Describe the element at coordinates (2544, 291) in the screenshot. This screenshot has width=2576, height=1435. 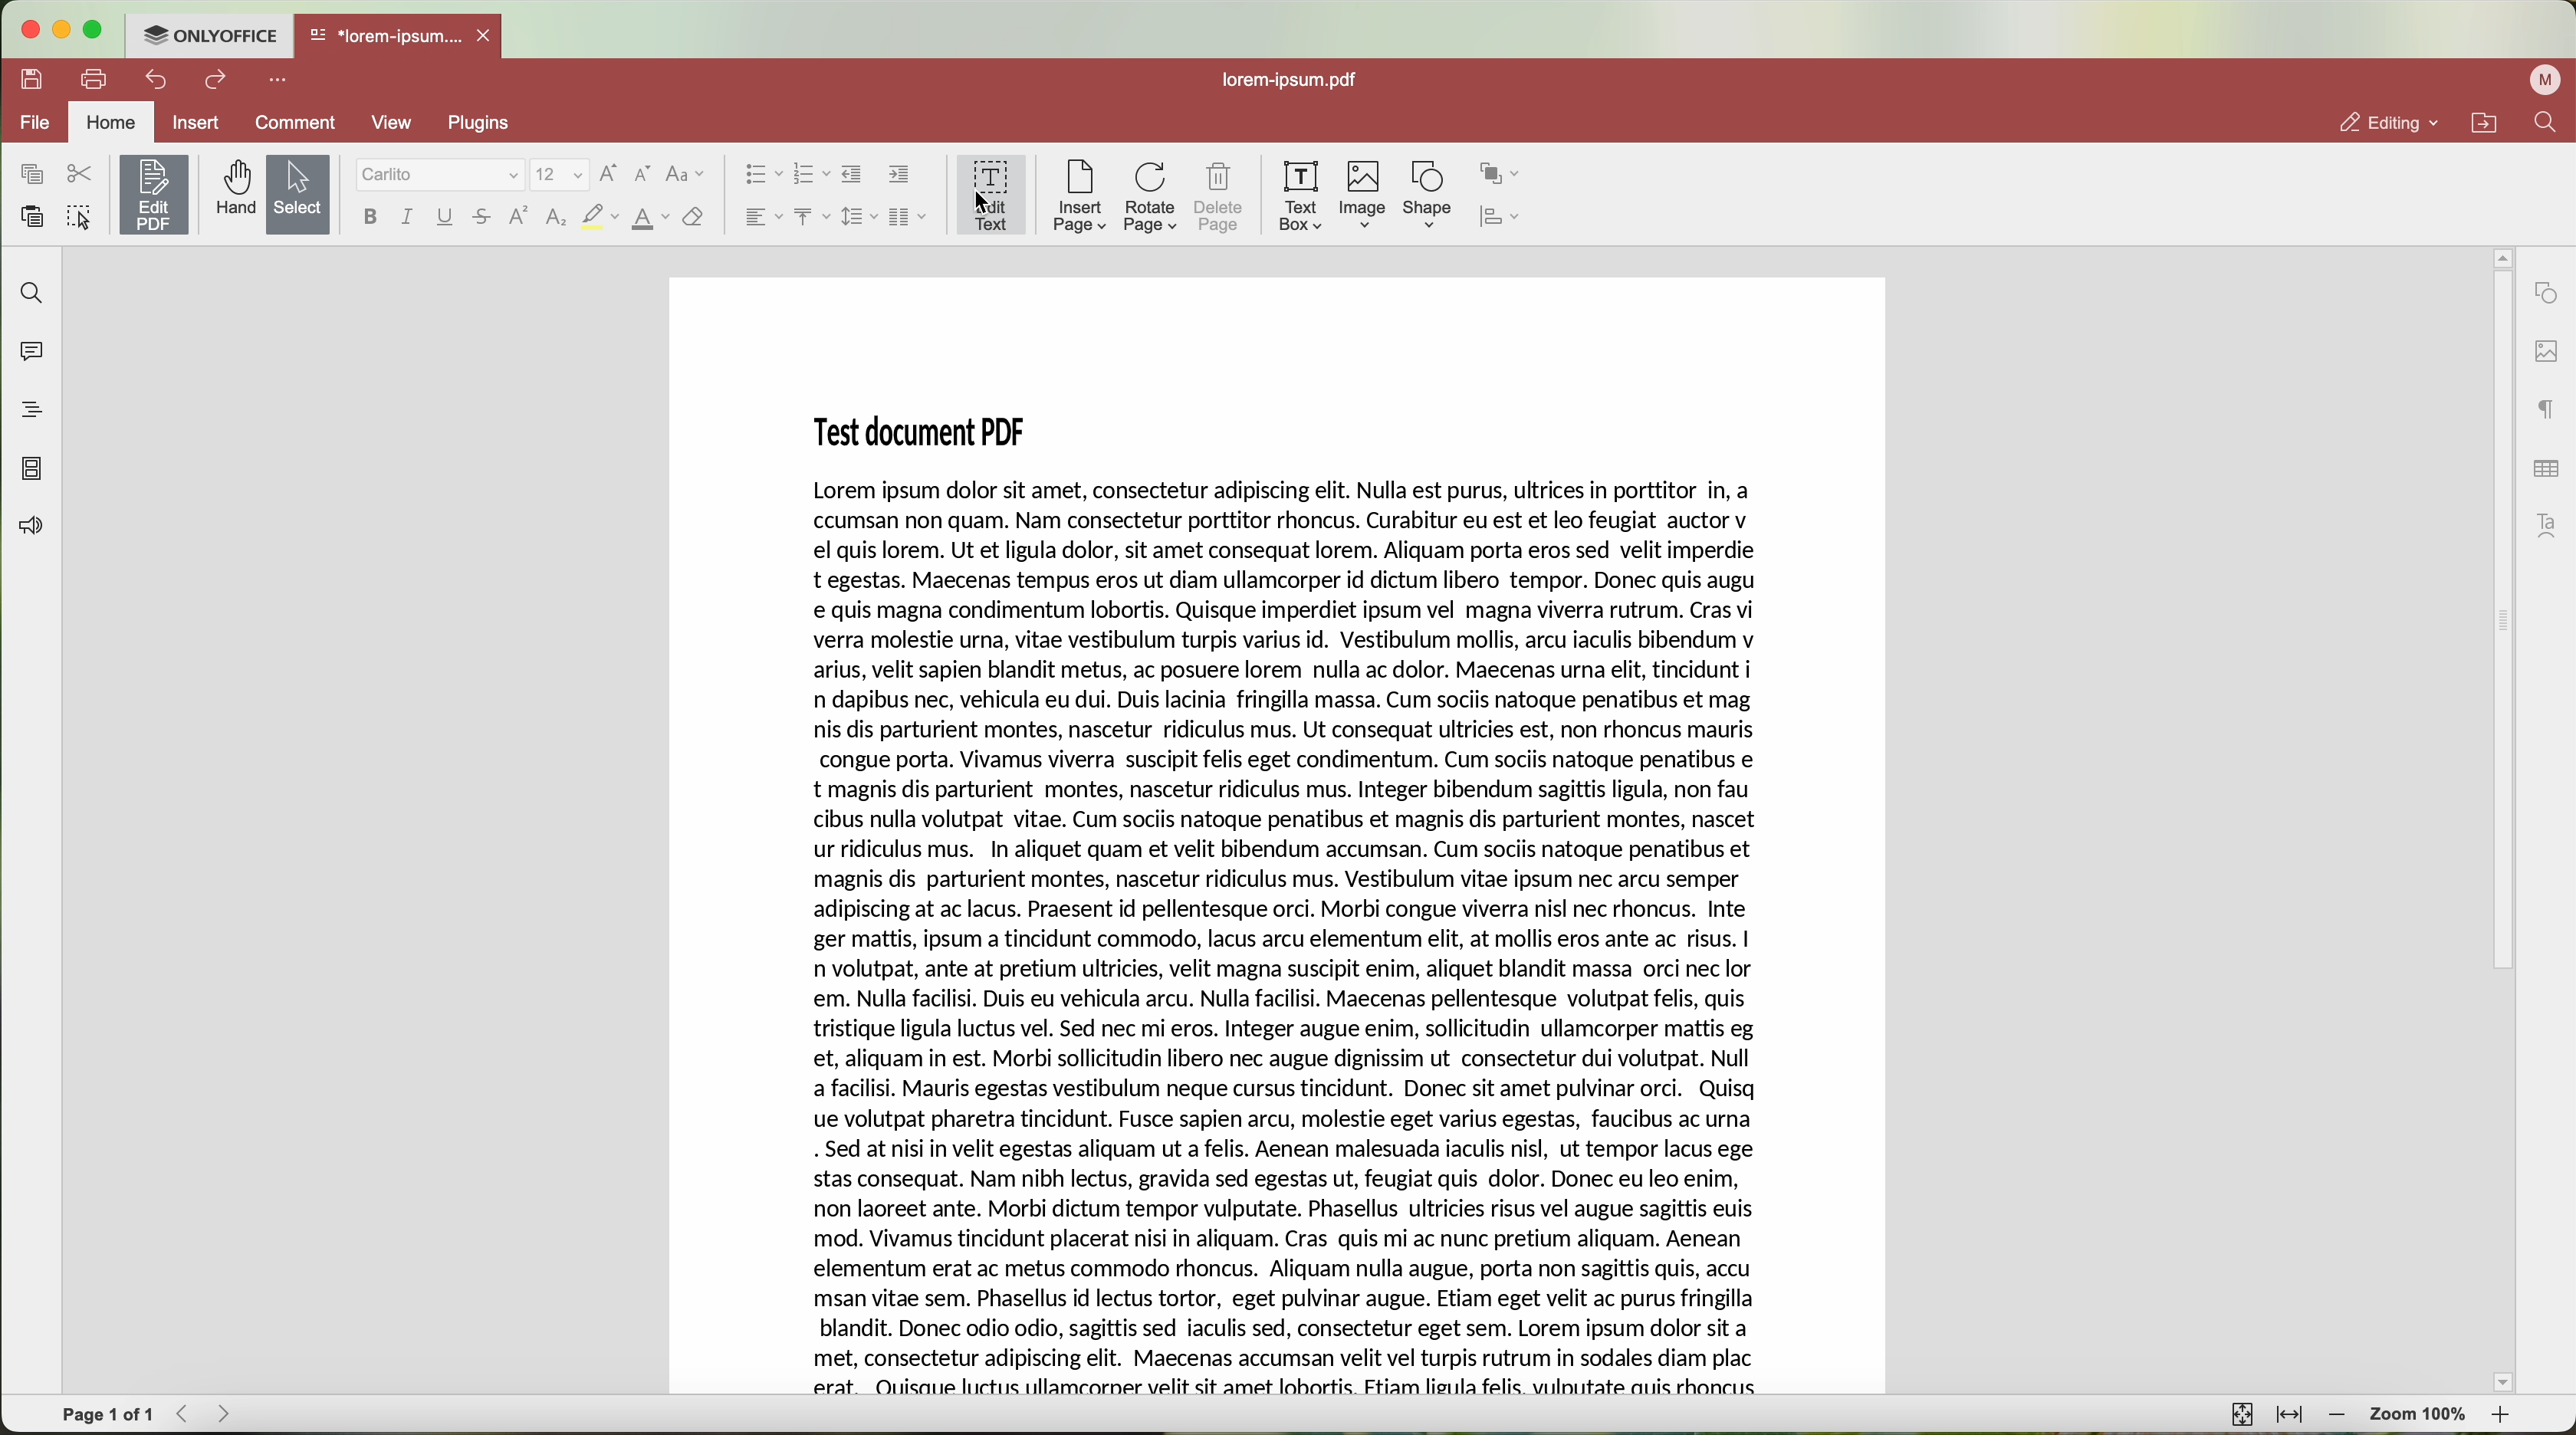
I see `shape settings` at that location.